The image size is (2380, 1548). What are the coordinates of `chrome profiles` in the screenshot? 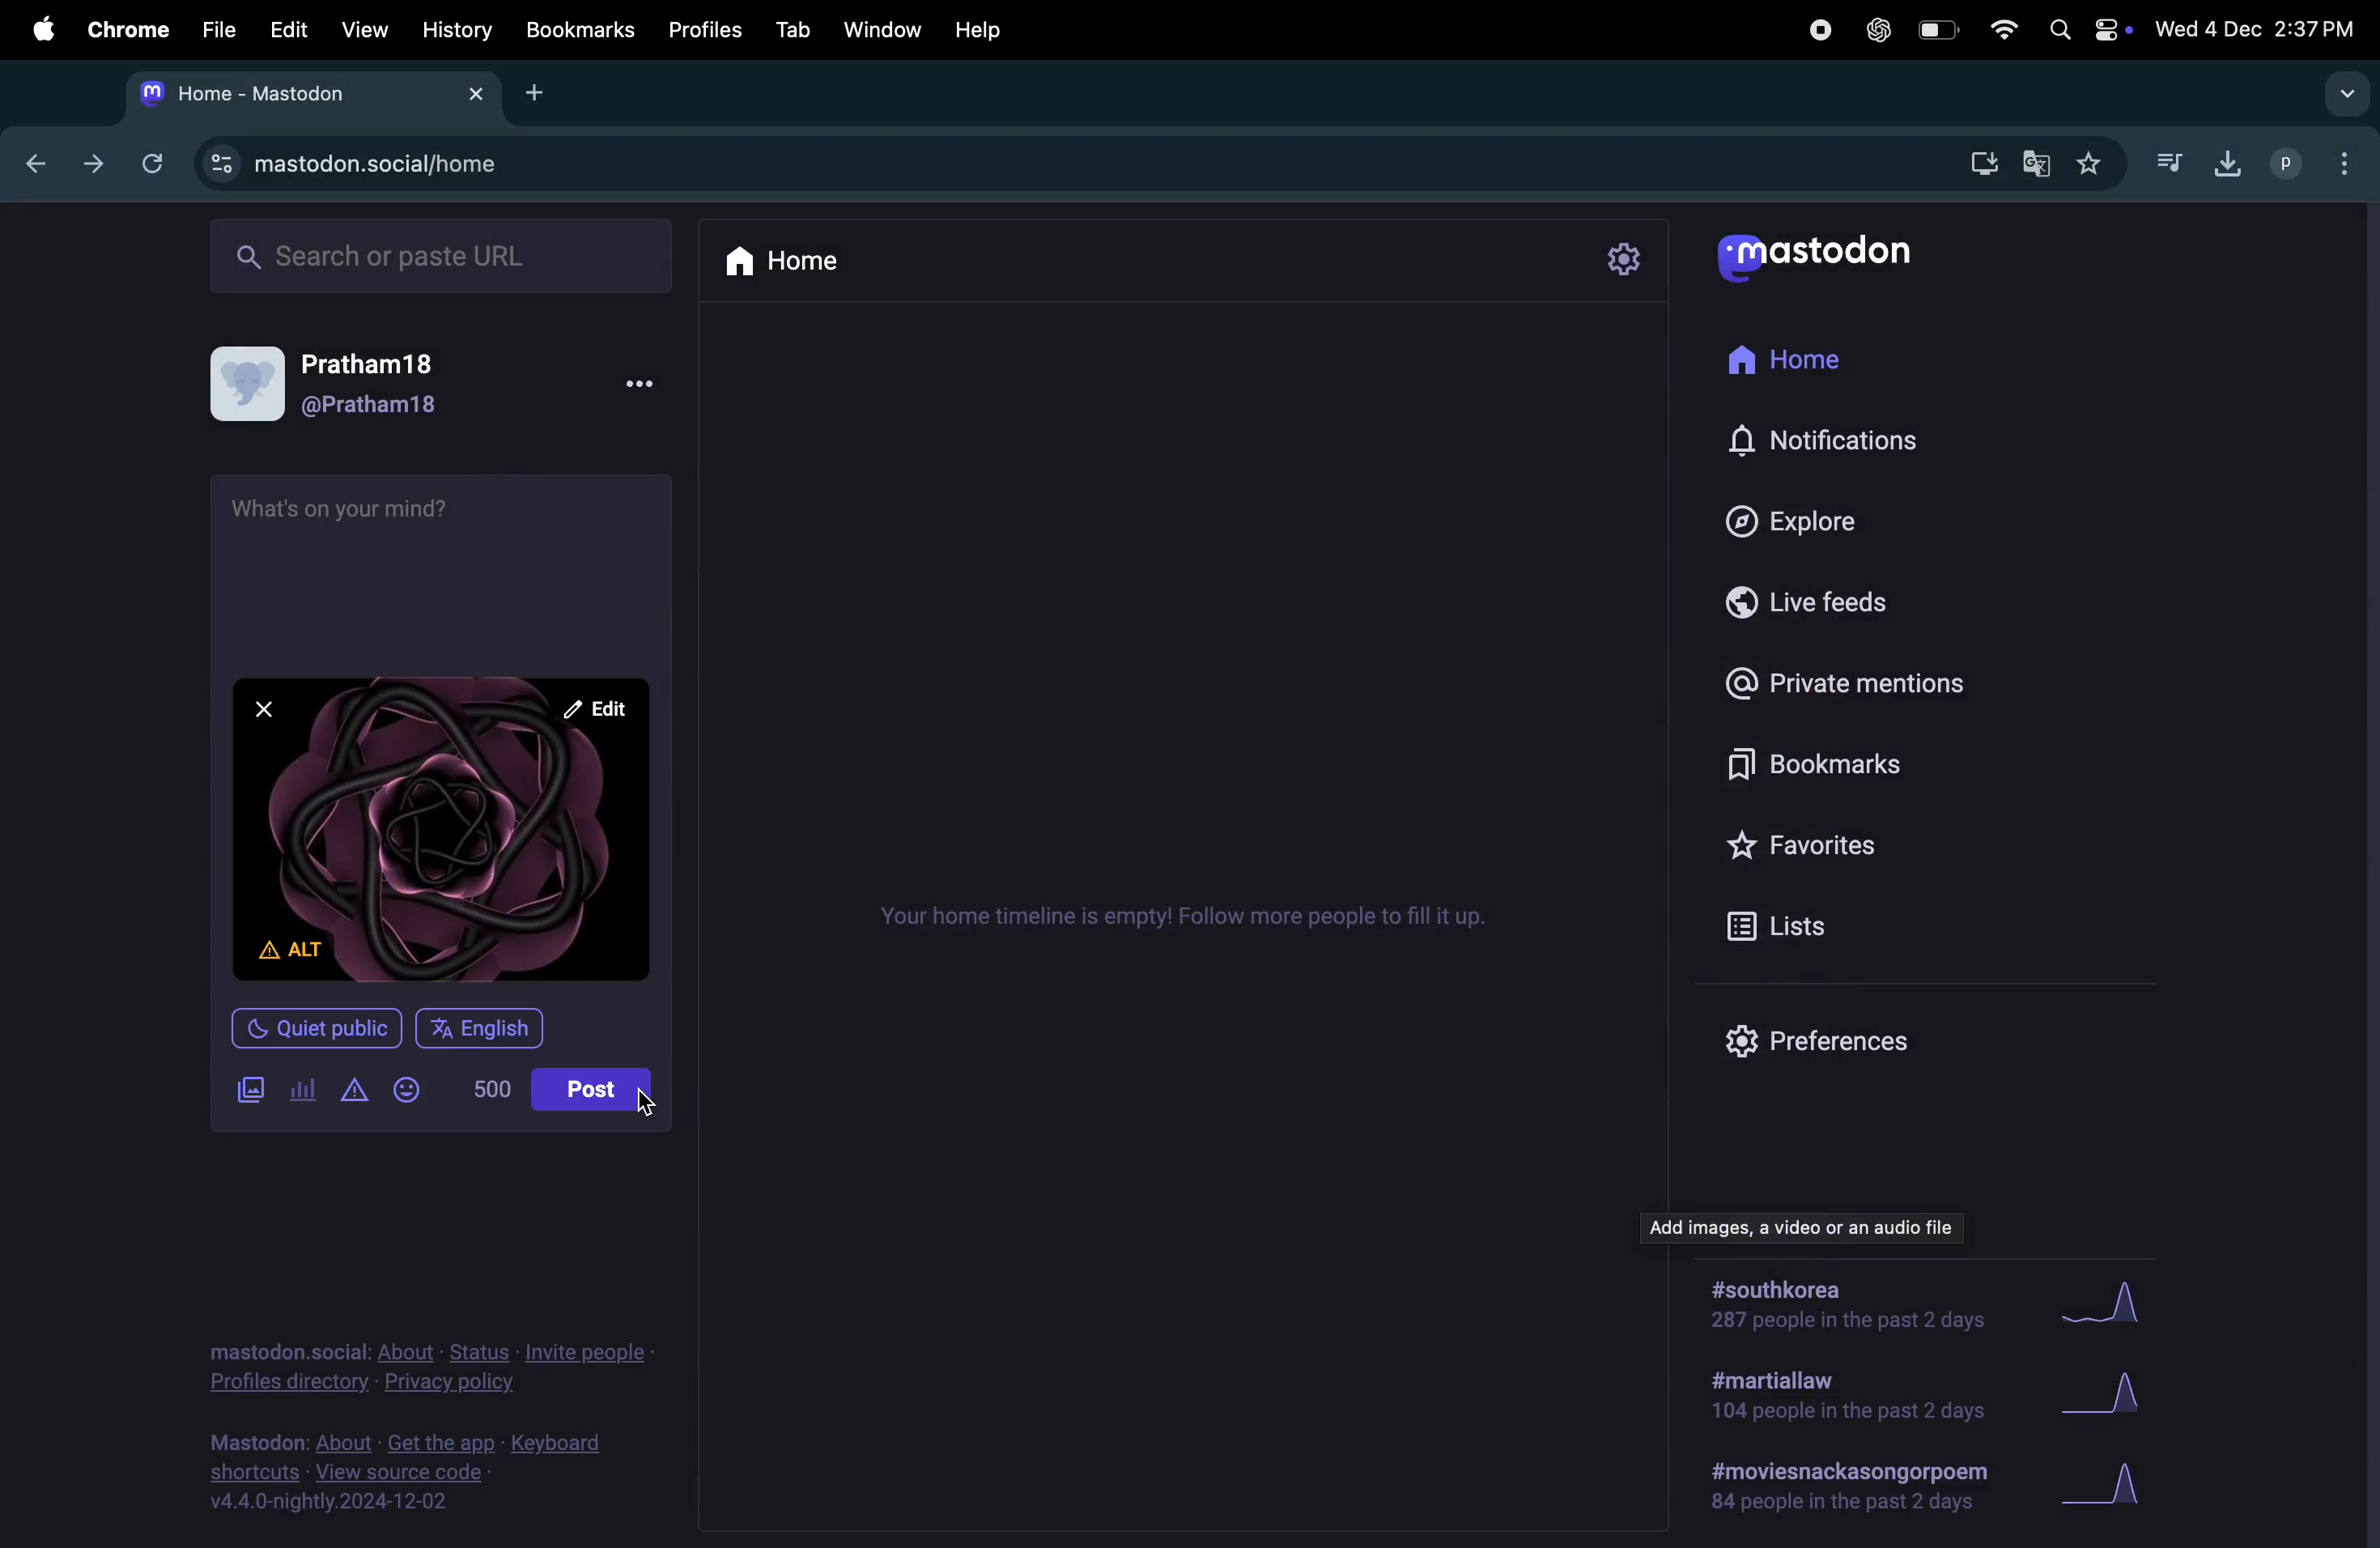 It's located at (2315, 160).